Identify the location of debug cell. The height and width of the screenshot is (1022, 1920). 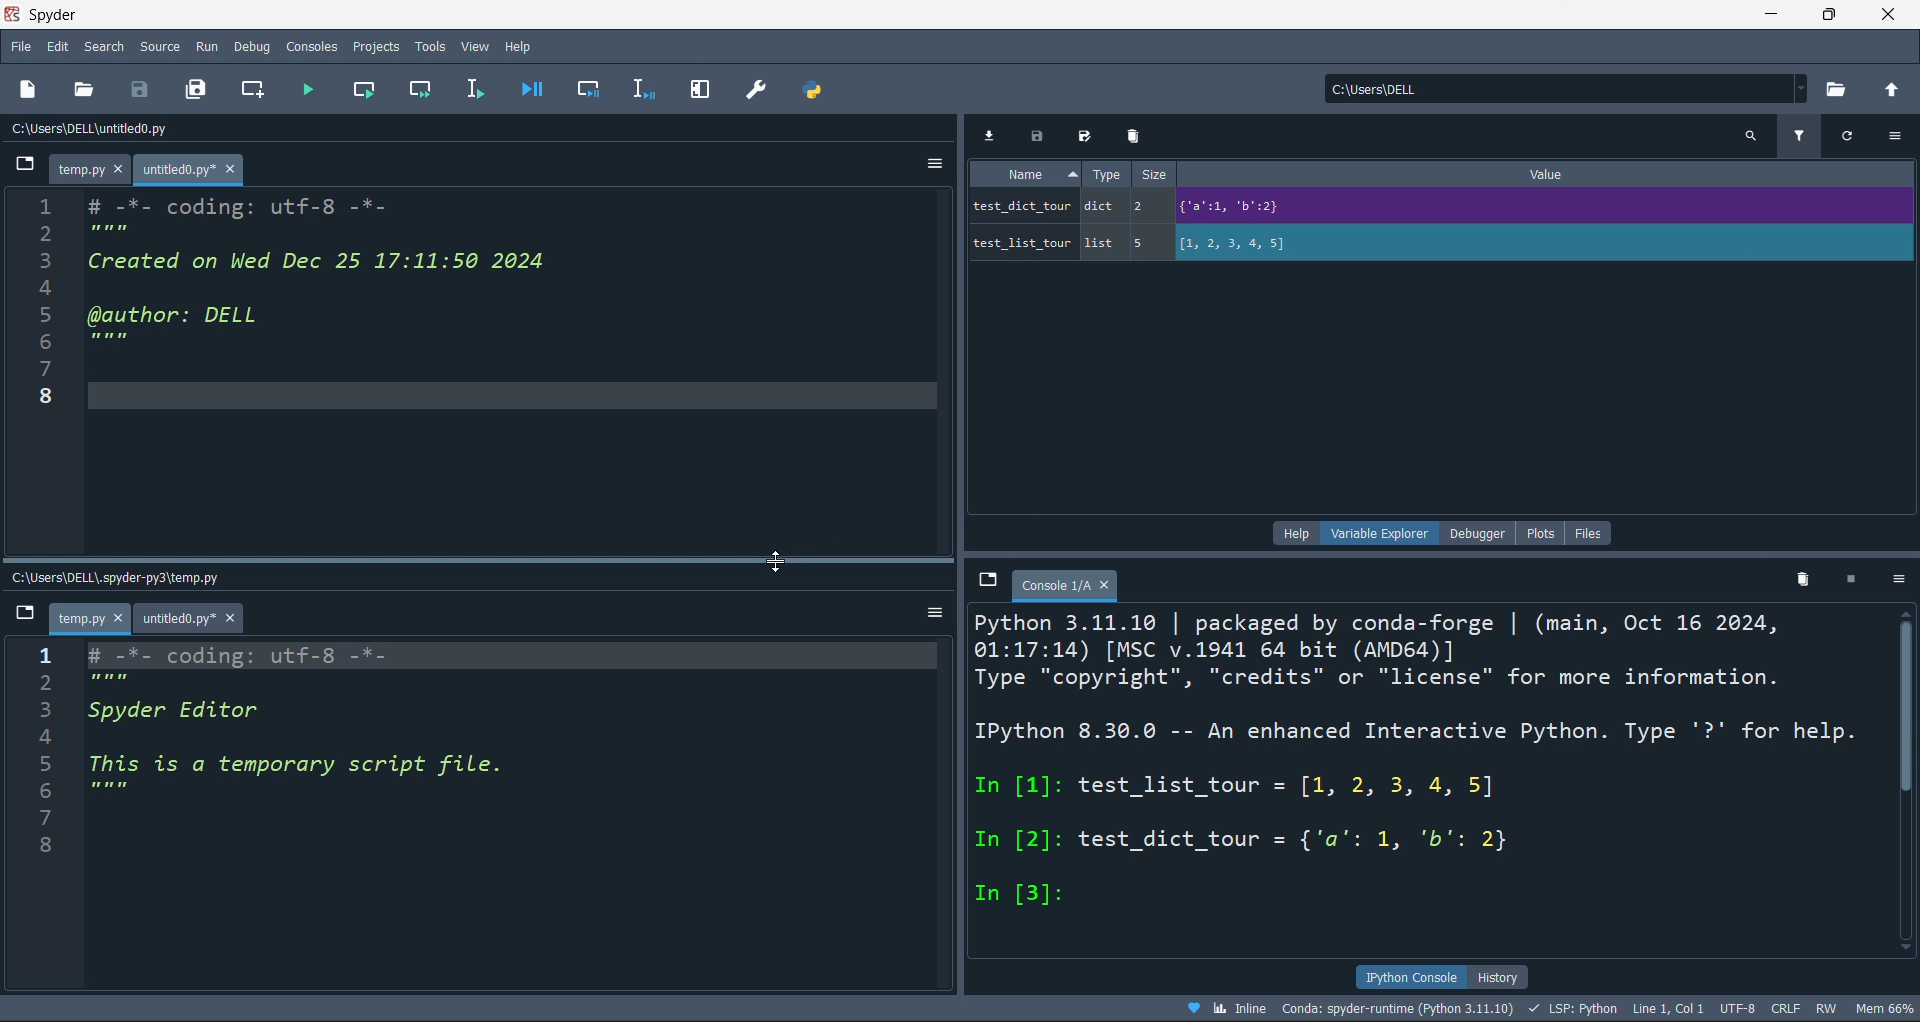
(588, 89).